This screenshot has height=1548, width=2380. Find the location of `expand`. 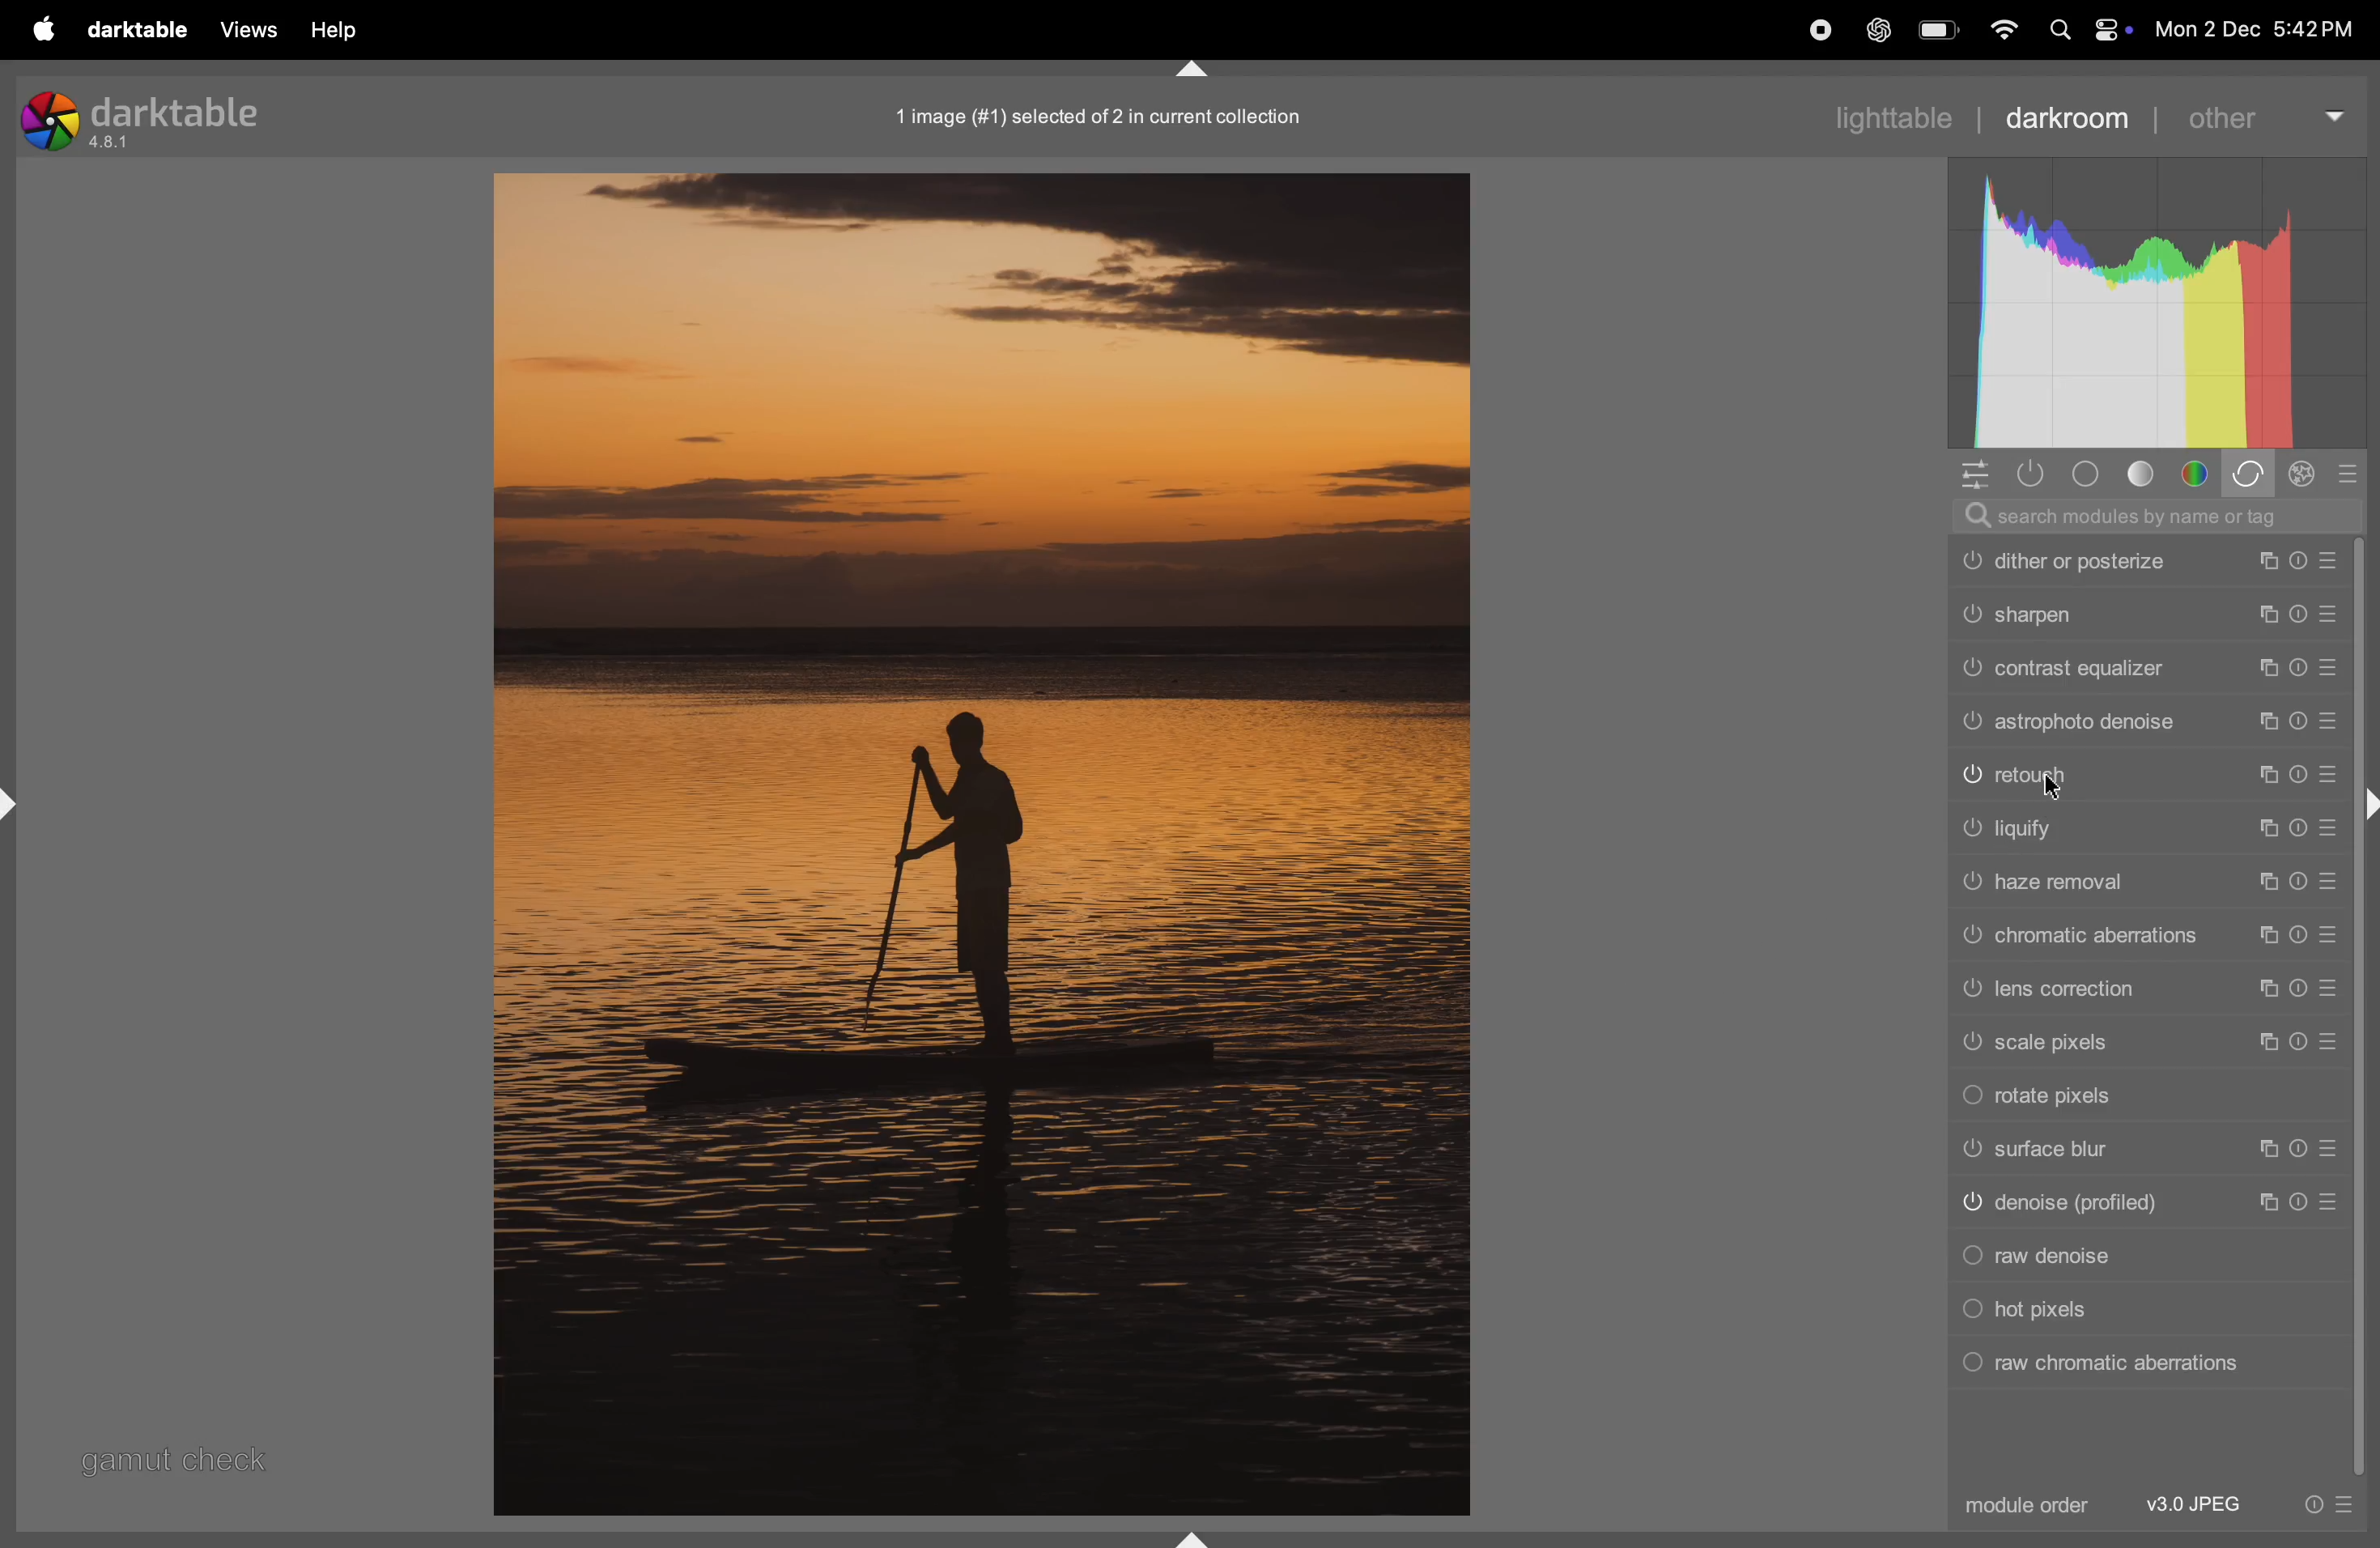

expand is located at coordinates (23, 802).